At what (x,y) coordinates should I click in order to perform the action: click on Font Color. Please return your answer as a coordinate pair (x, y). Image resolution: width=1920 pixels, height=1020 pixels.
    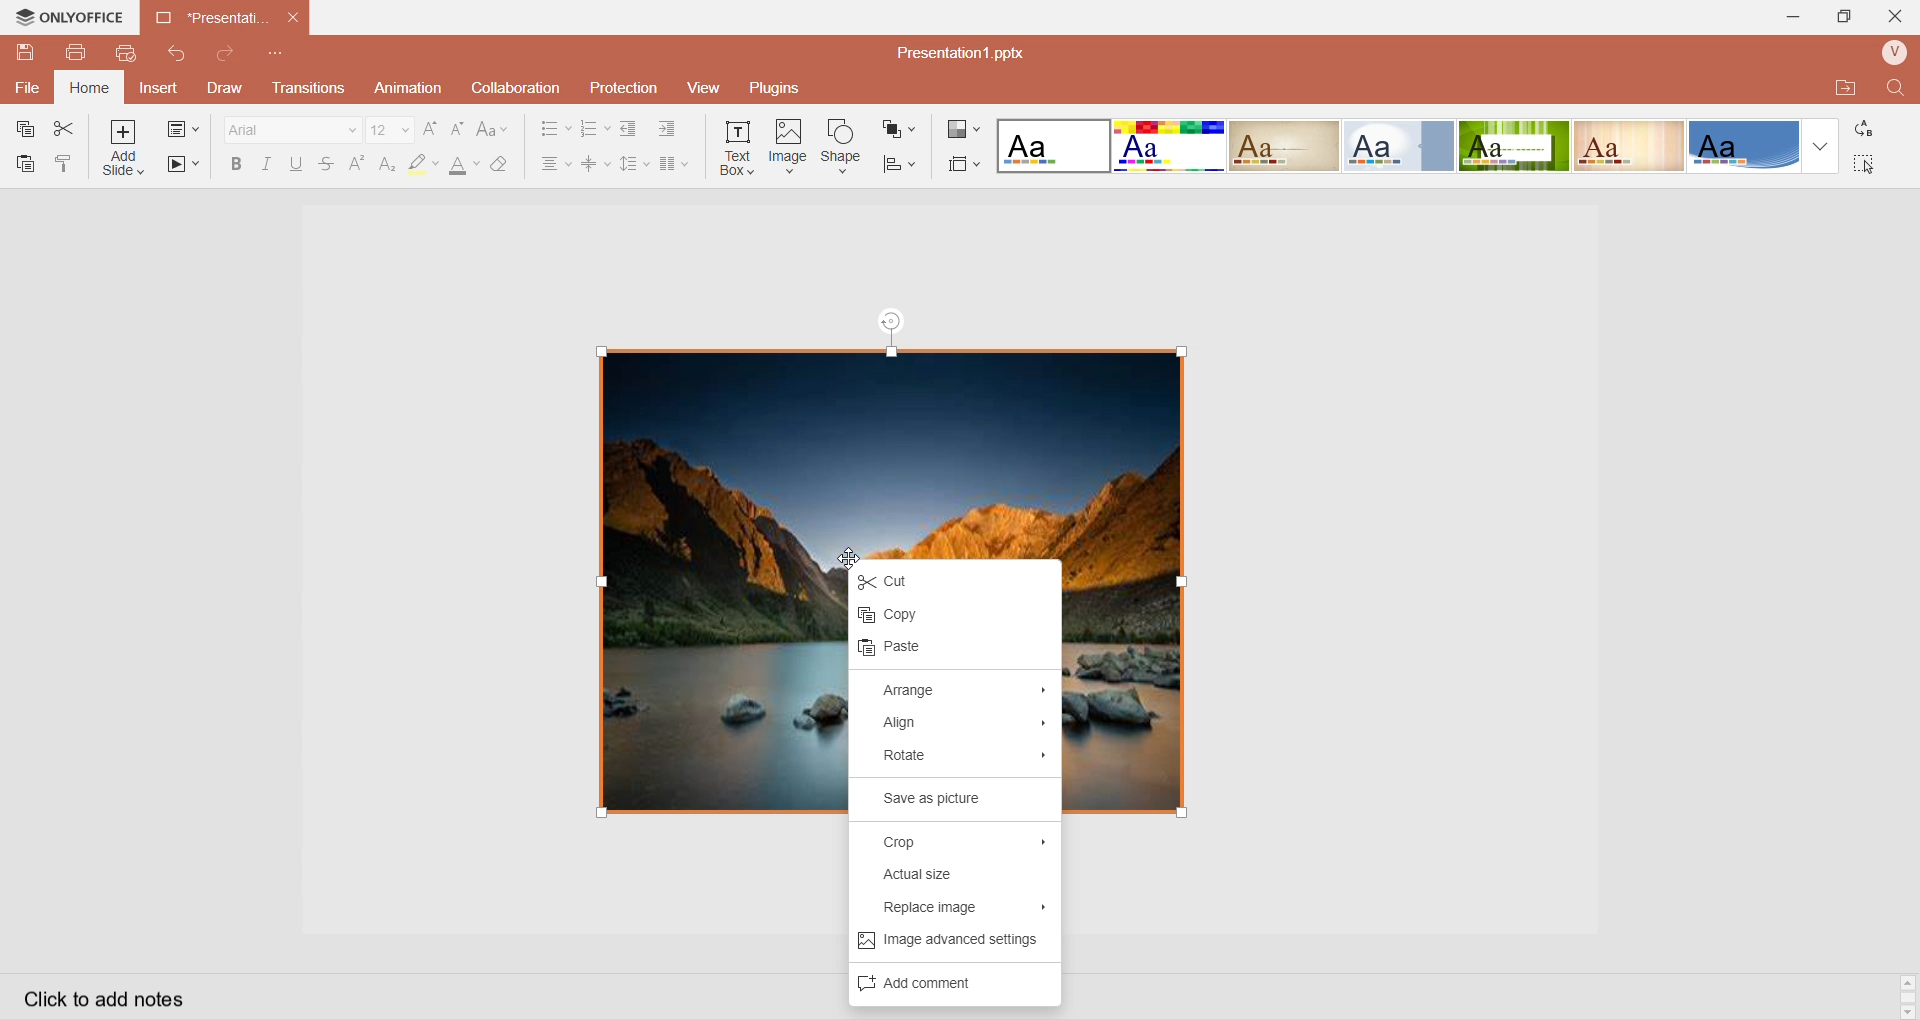
    Looking at the image, I should click on (466, 165).